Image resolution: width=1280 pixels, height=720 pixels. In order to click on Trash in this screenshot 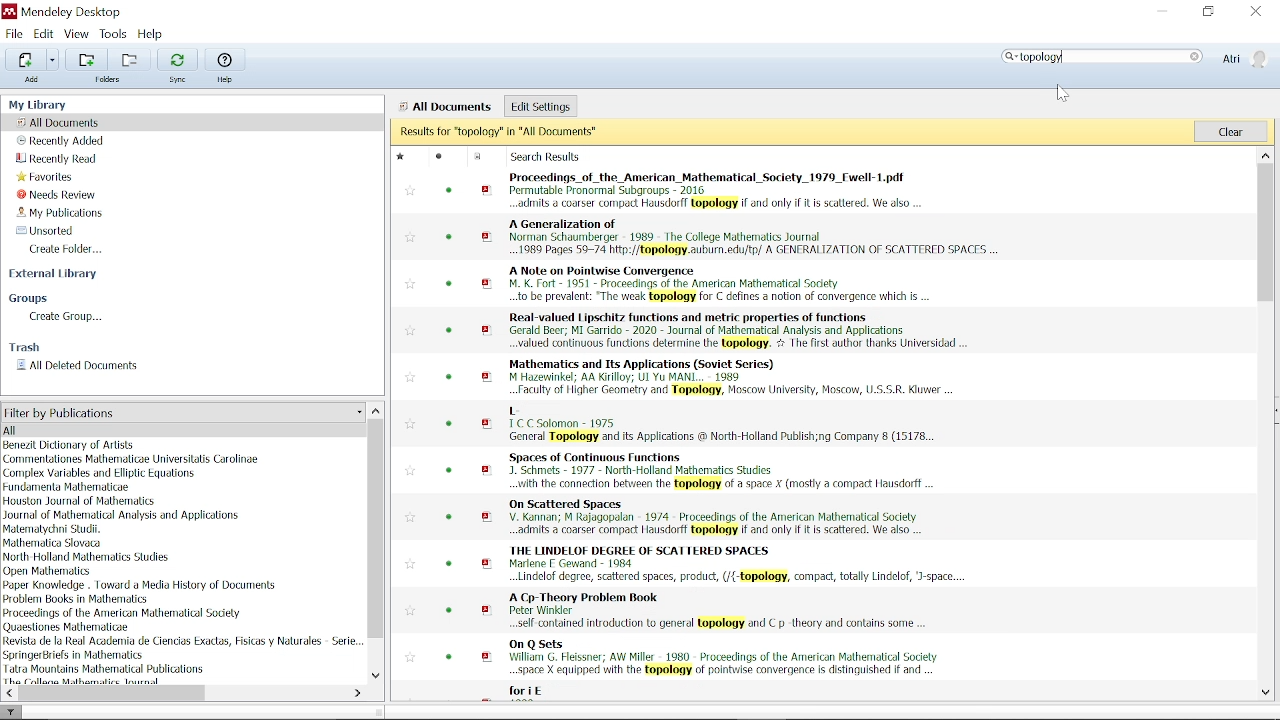, I will do `click(24, 347)`.